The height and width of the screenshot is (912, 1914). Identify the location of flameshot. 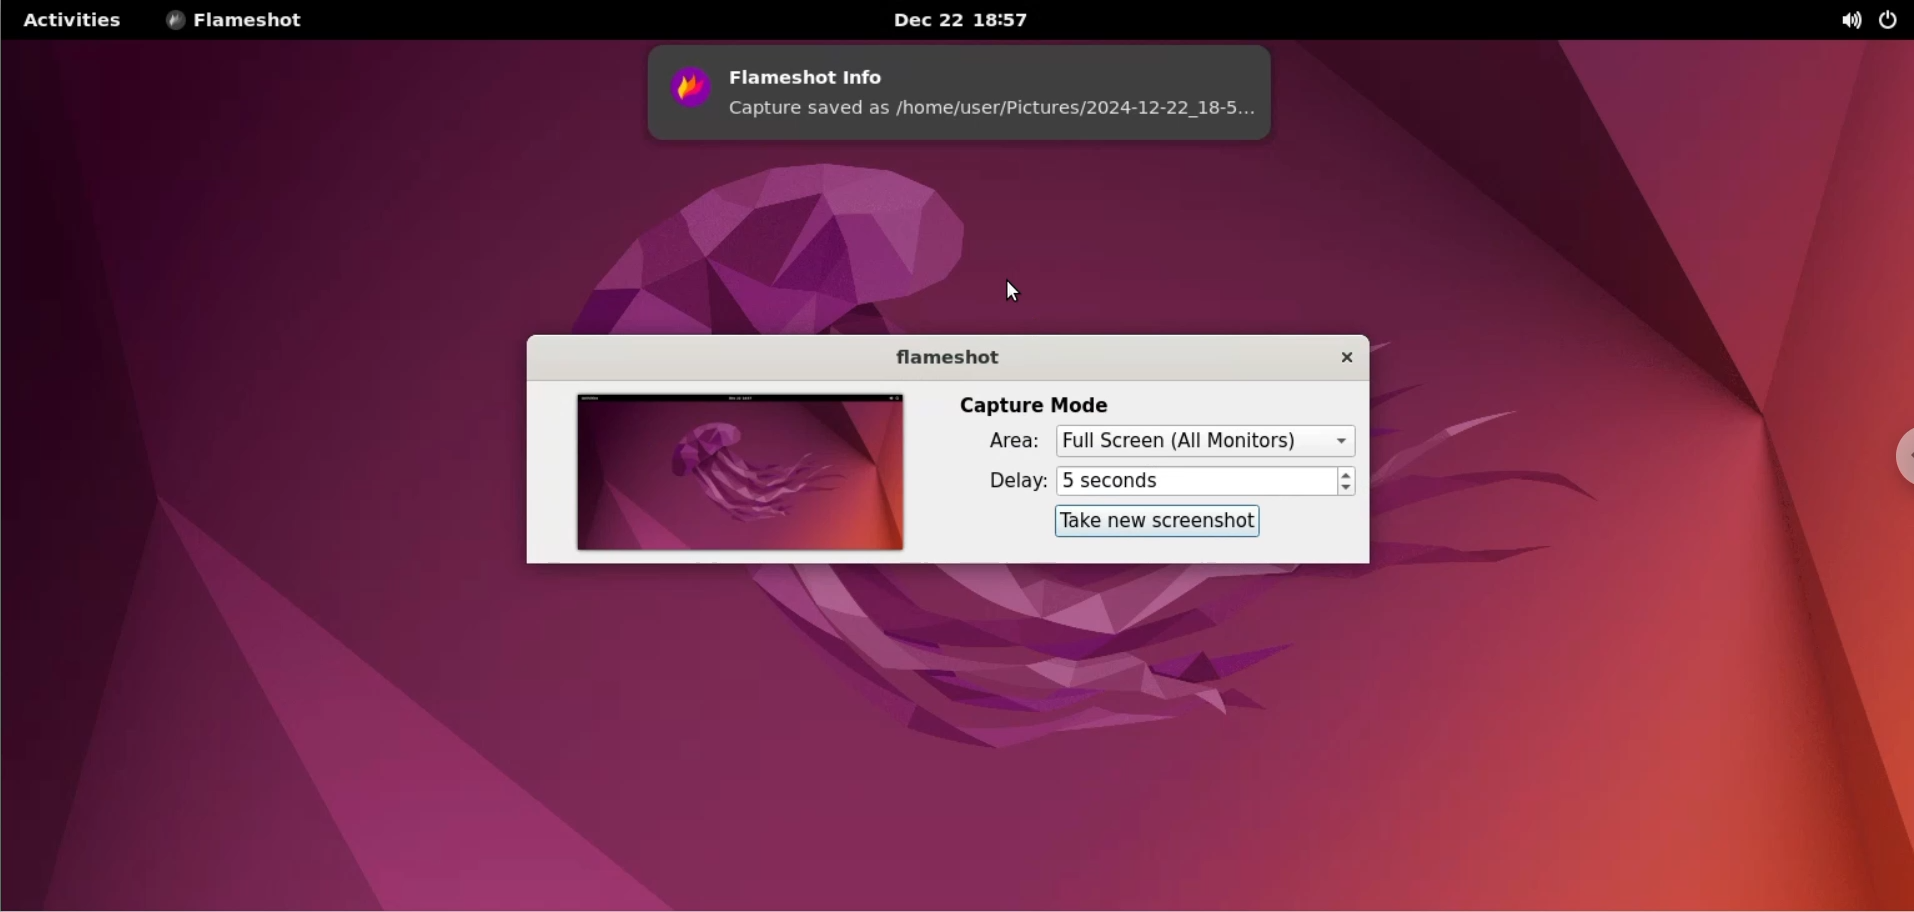
(935, 356).